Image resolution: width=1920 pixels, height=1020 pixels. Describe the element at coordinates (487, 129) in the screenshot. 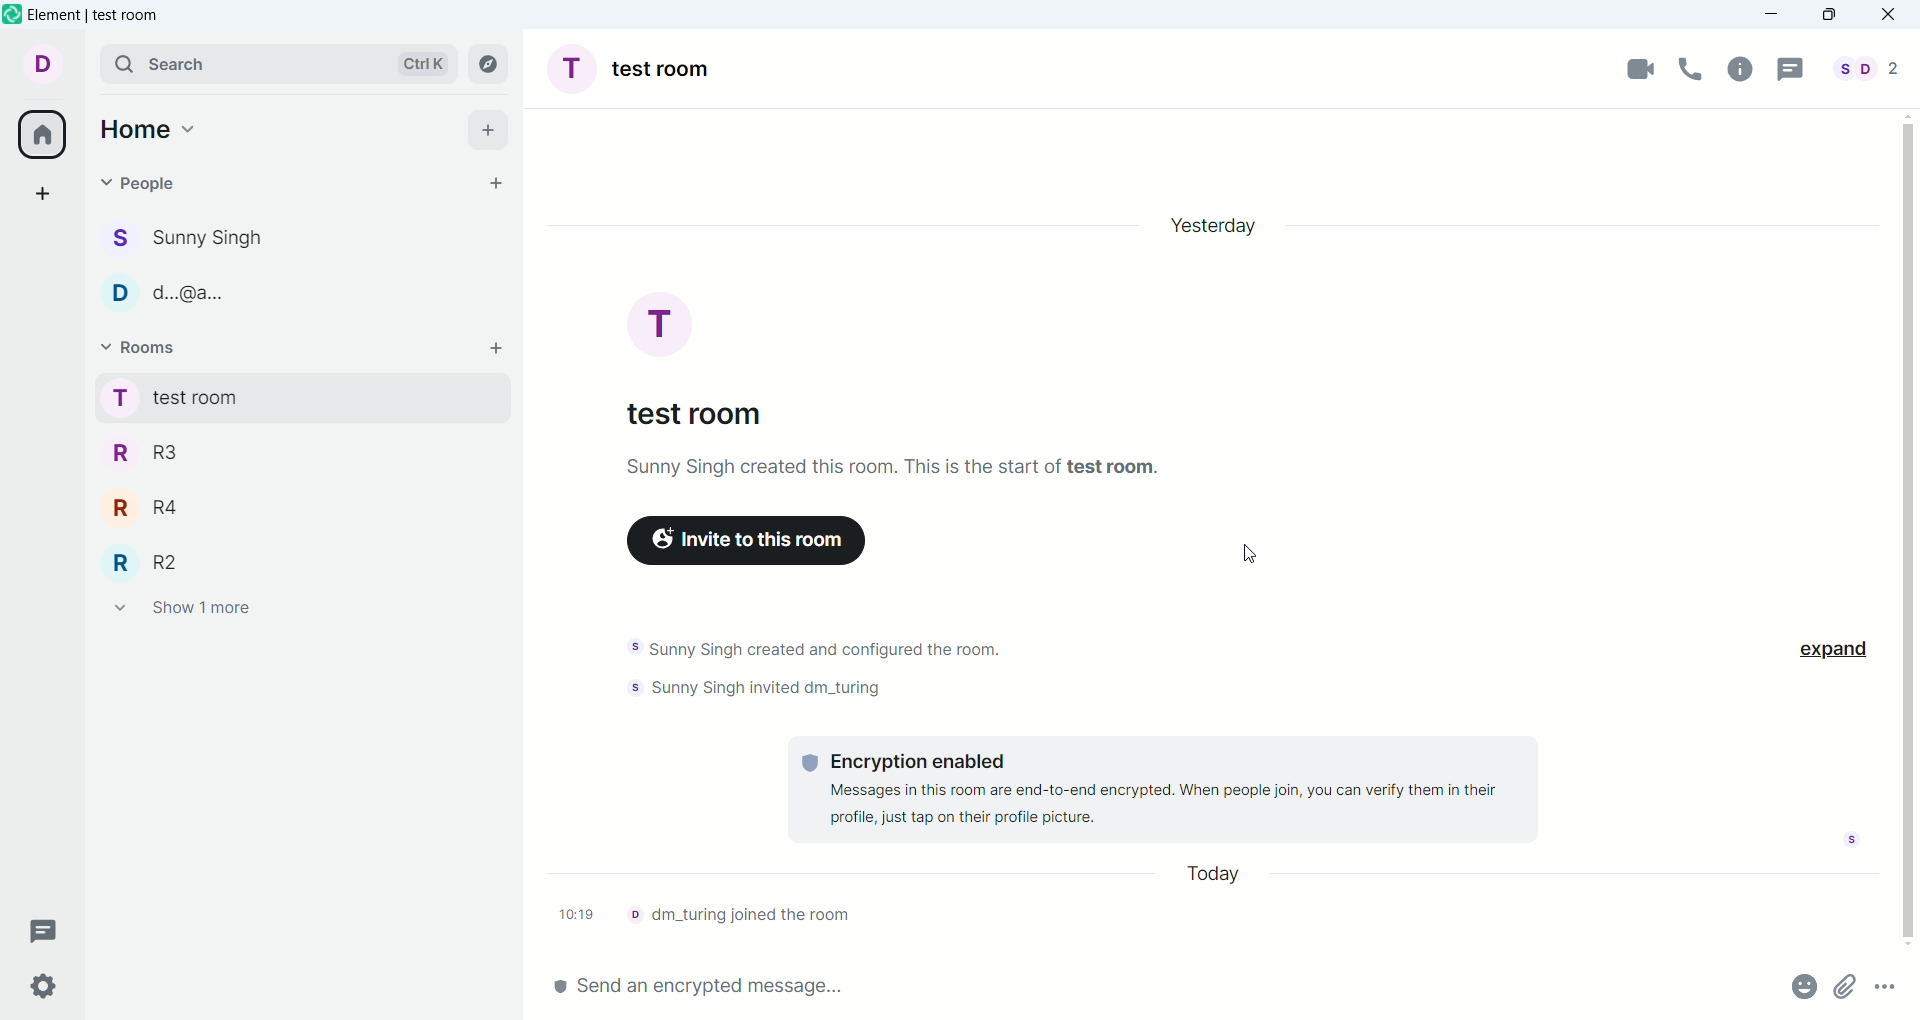

I see `add` at that location.